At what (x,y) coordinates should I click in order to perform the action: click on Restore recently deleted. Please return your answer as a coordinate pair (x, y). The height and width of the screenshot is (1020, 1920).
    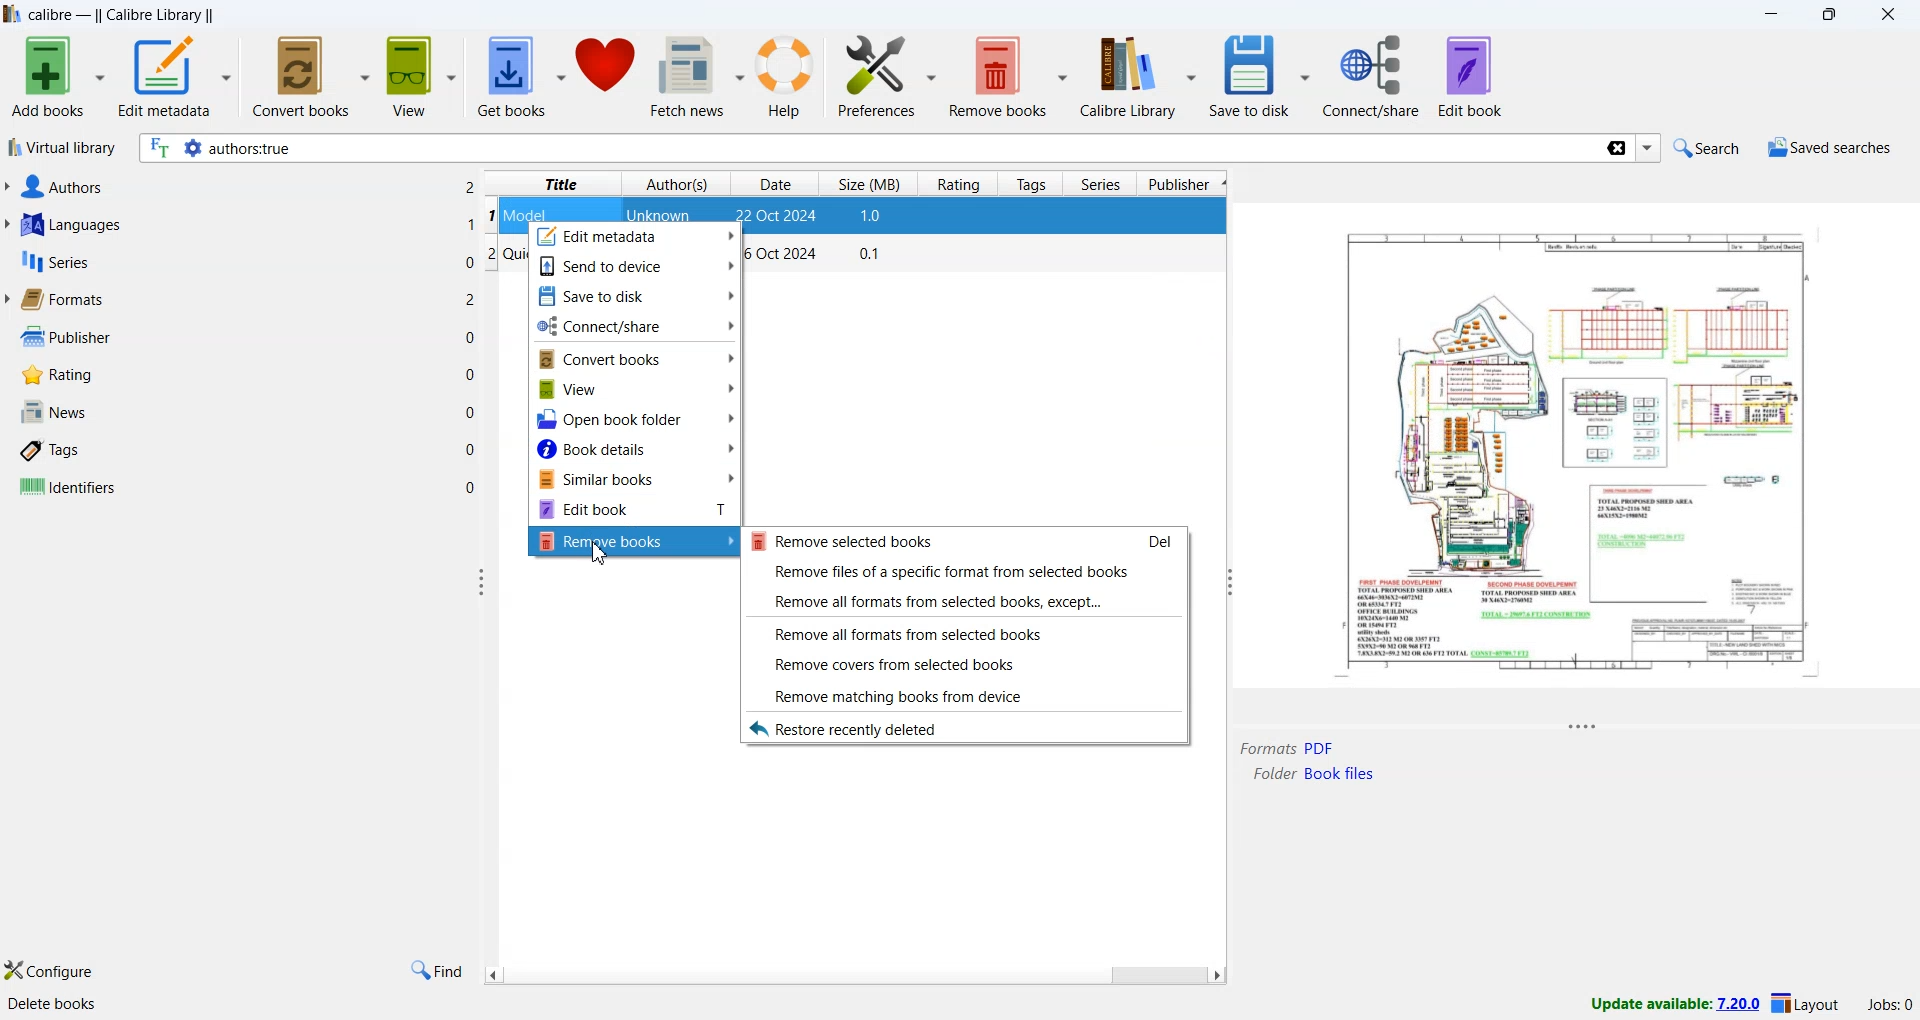
    Looking at the image, I should click on (962, 728).